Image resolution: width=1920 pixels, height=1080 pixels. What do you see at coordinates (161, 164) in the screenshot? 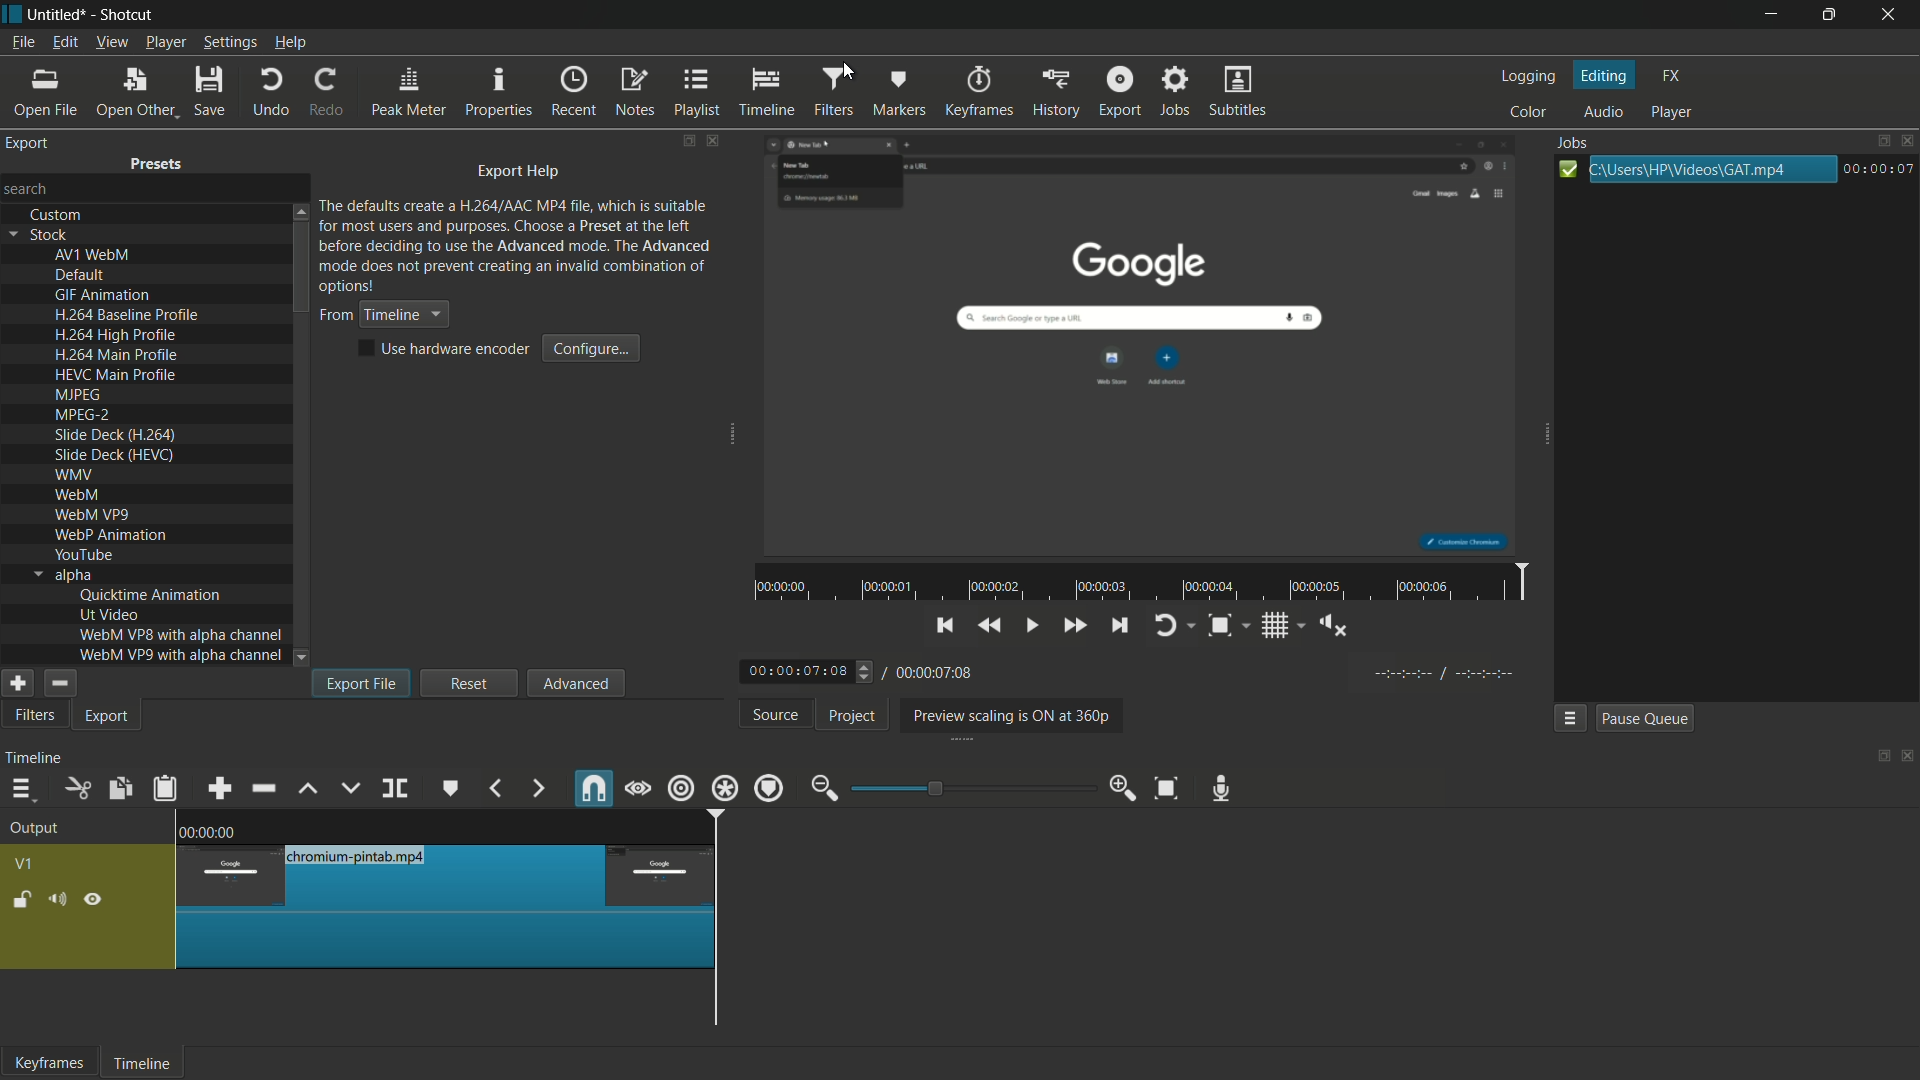
I see `new folder` at bounding box center [161, 164].